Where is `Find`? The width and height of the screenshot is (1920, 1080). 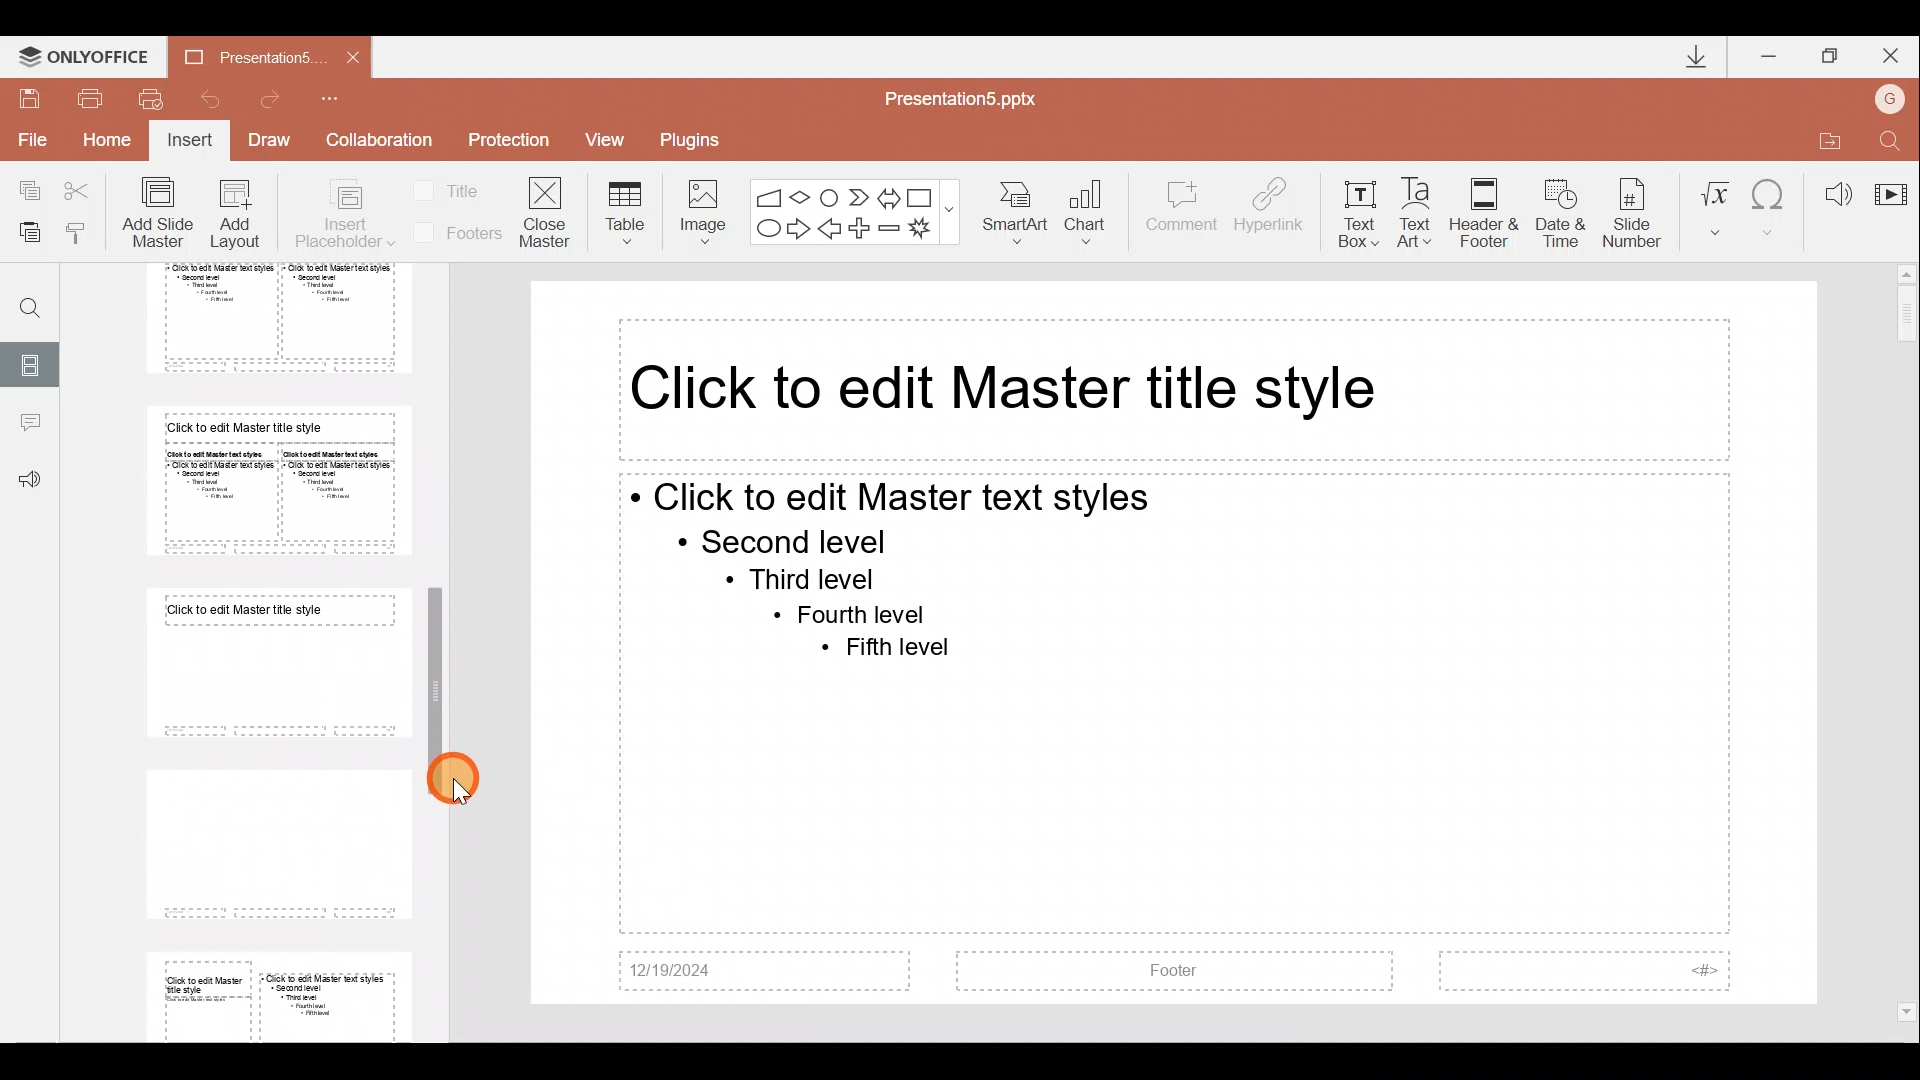 Find is located at coordinates (1892, 137).